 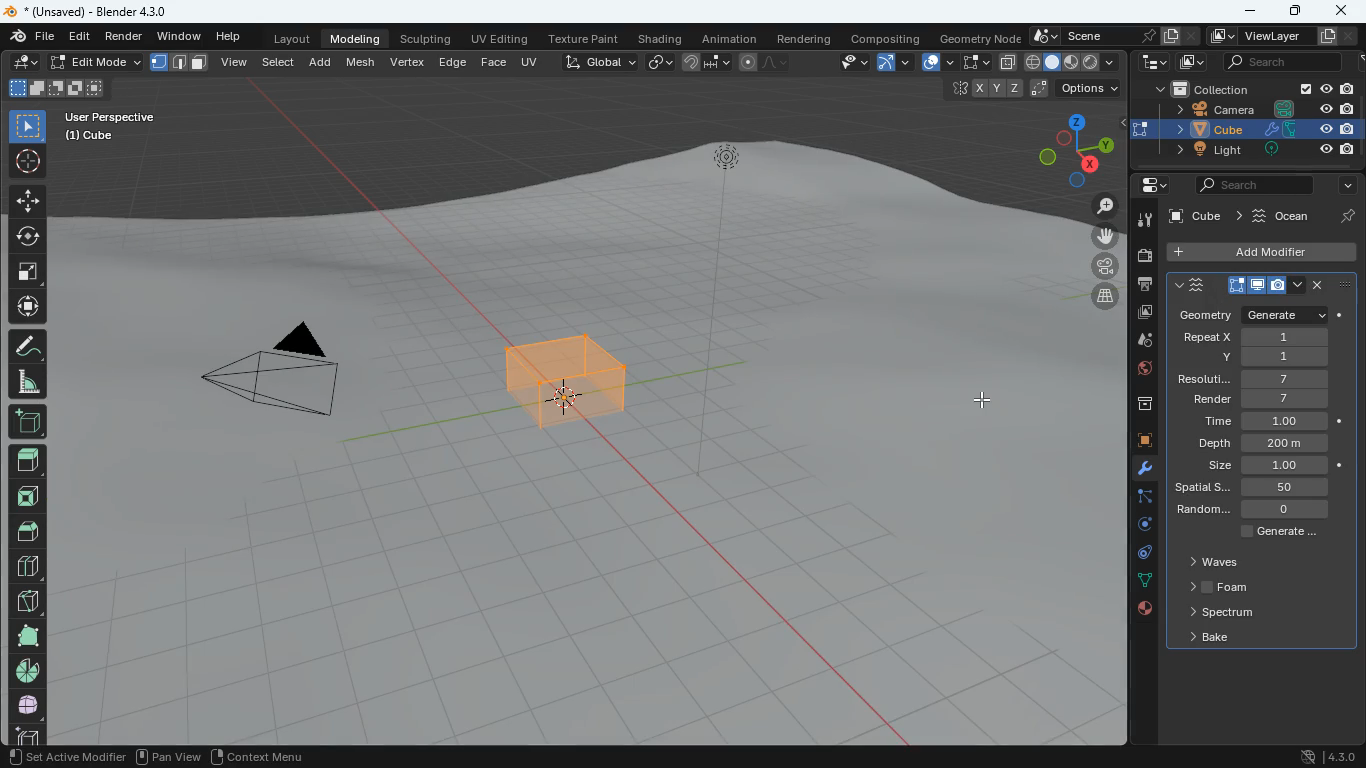 I want to click on dots, so click(x=1141, y=582).